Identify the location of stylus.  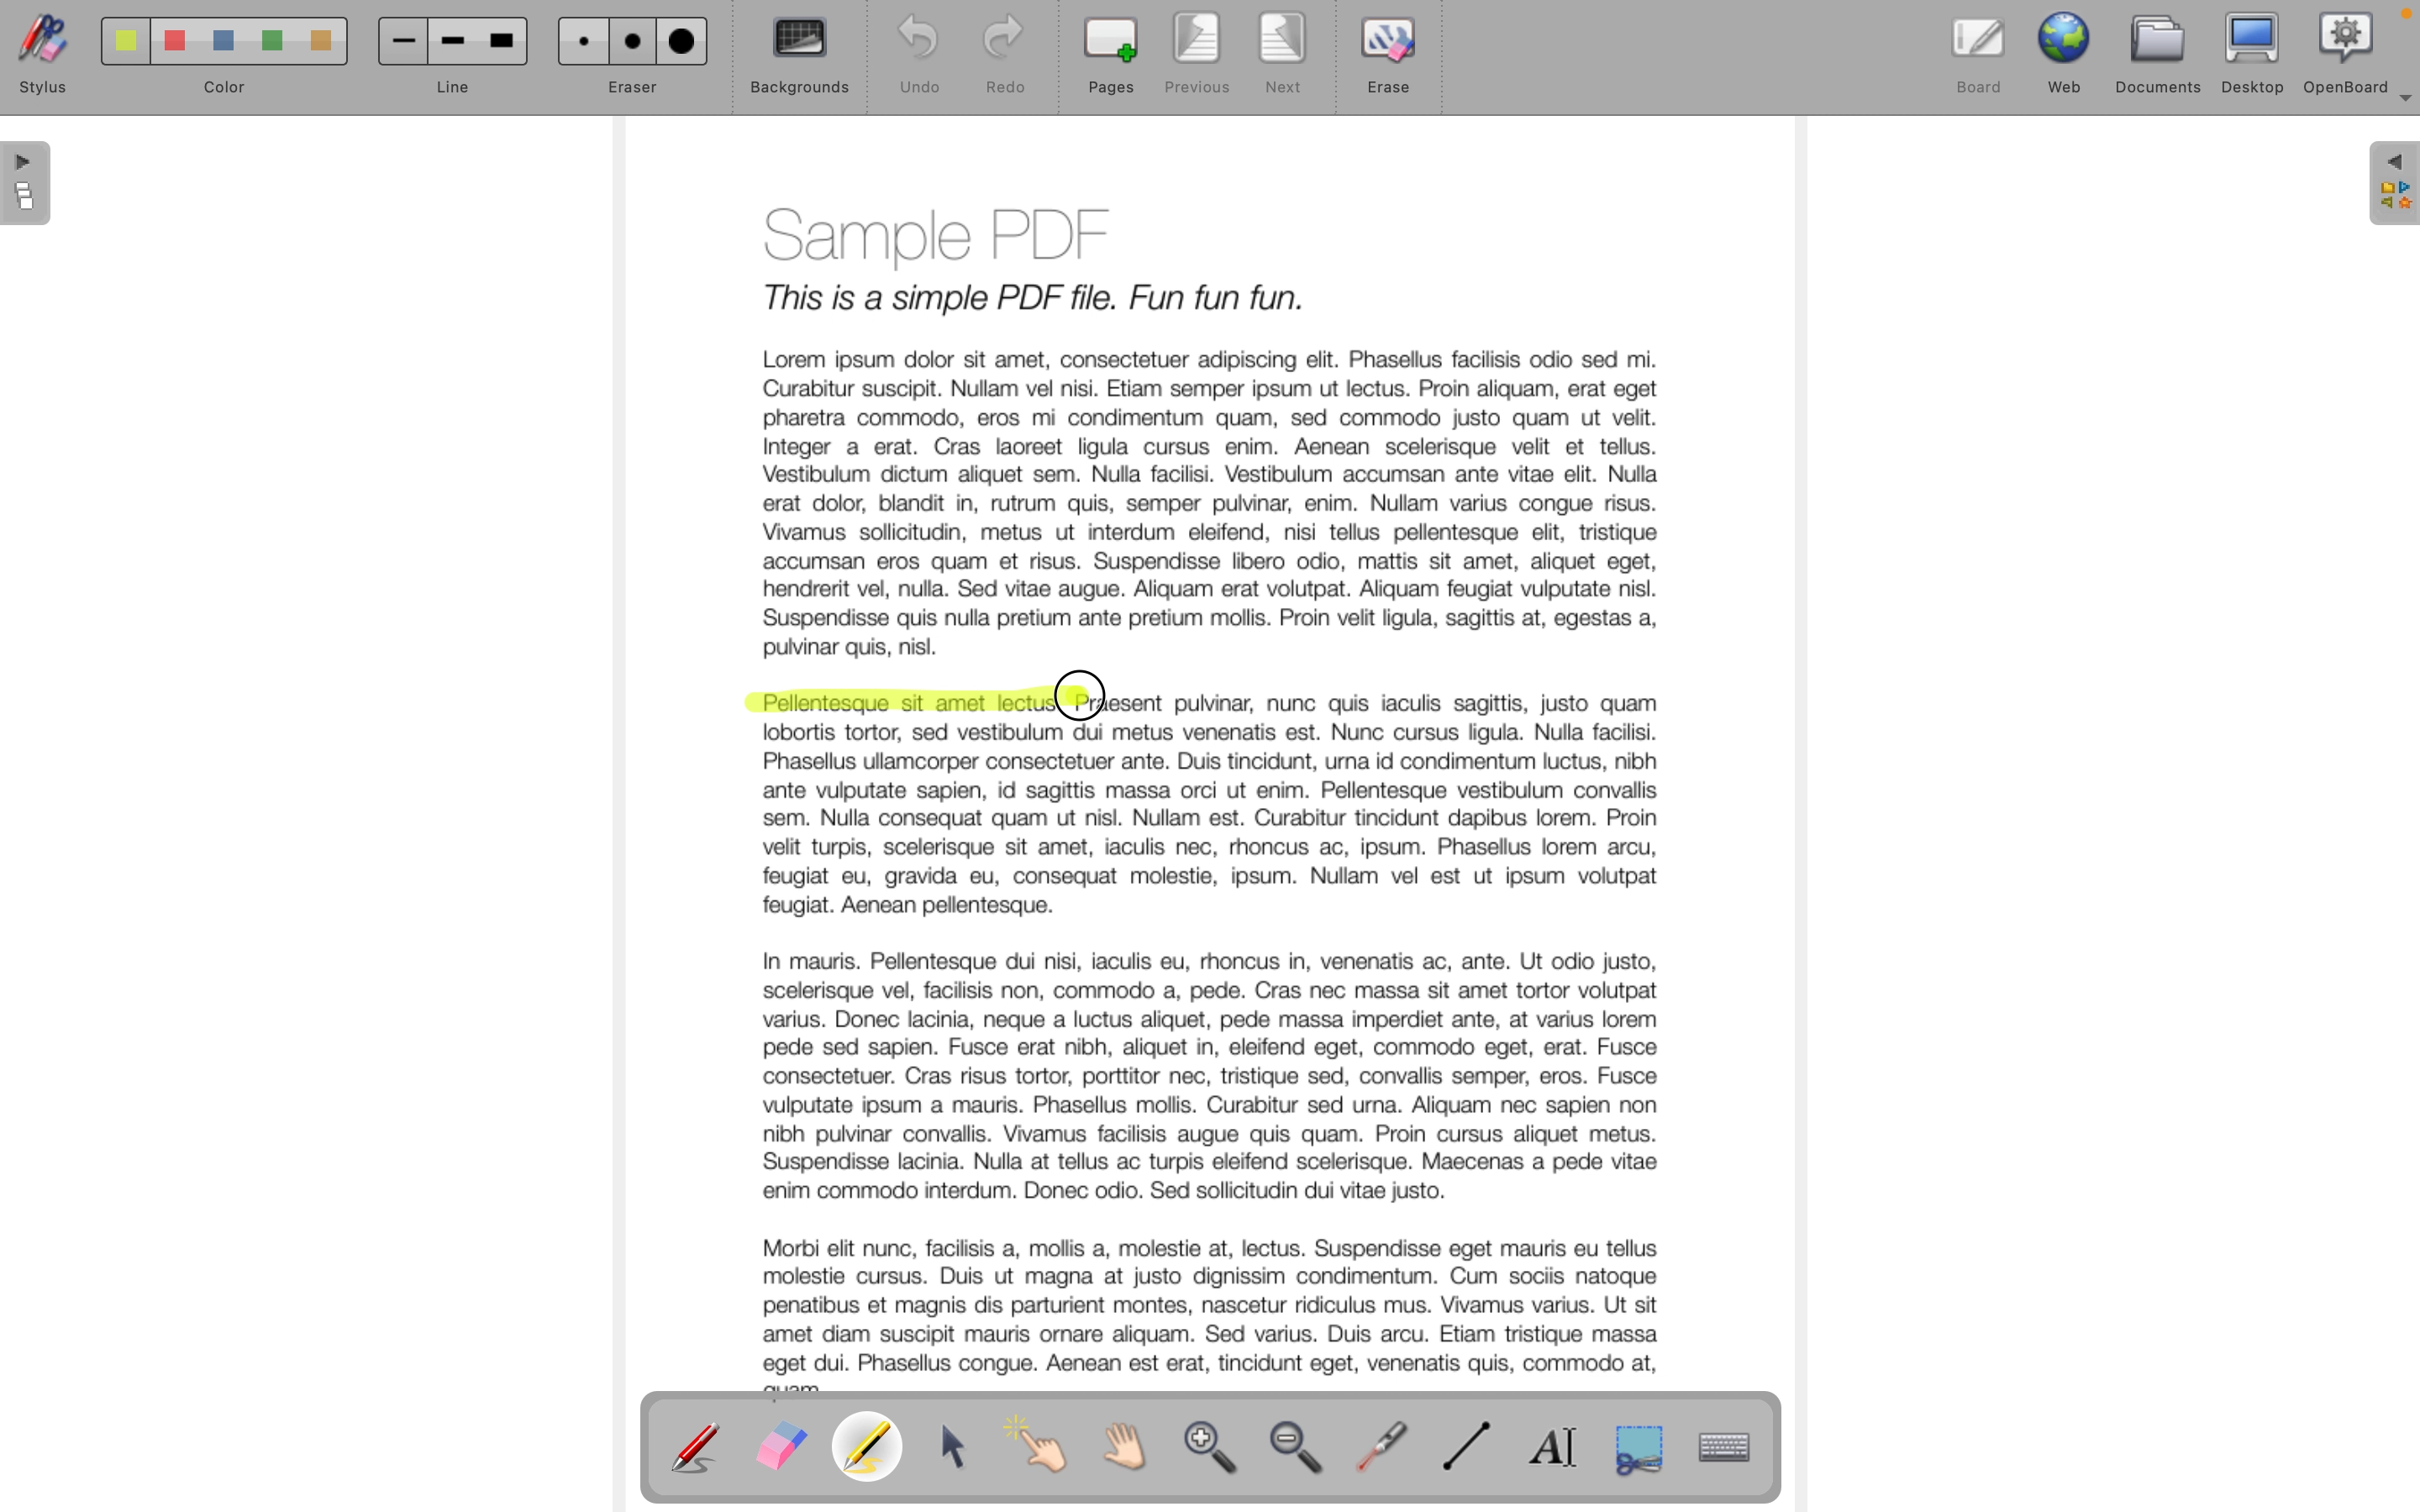
(38, 60).